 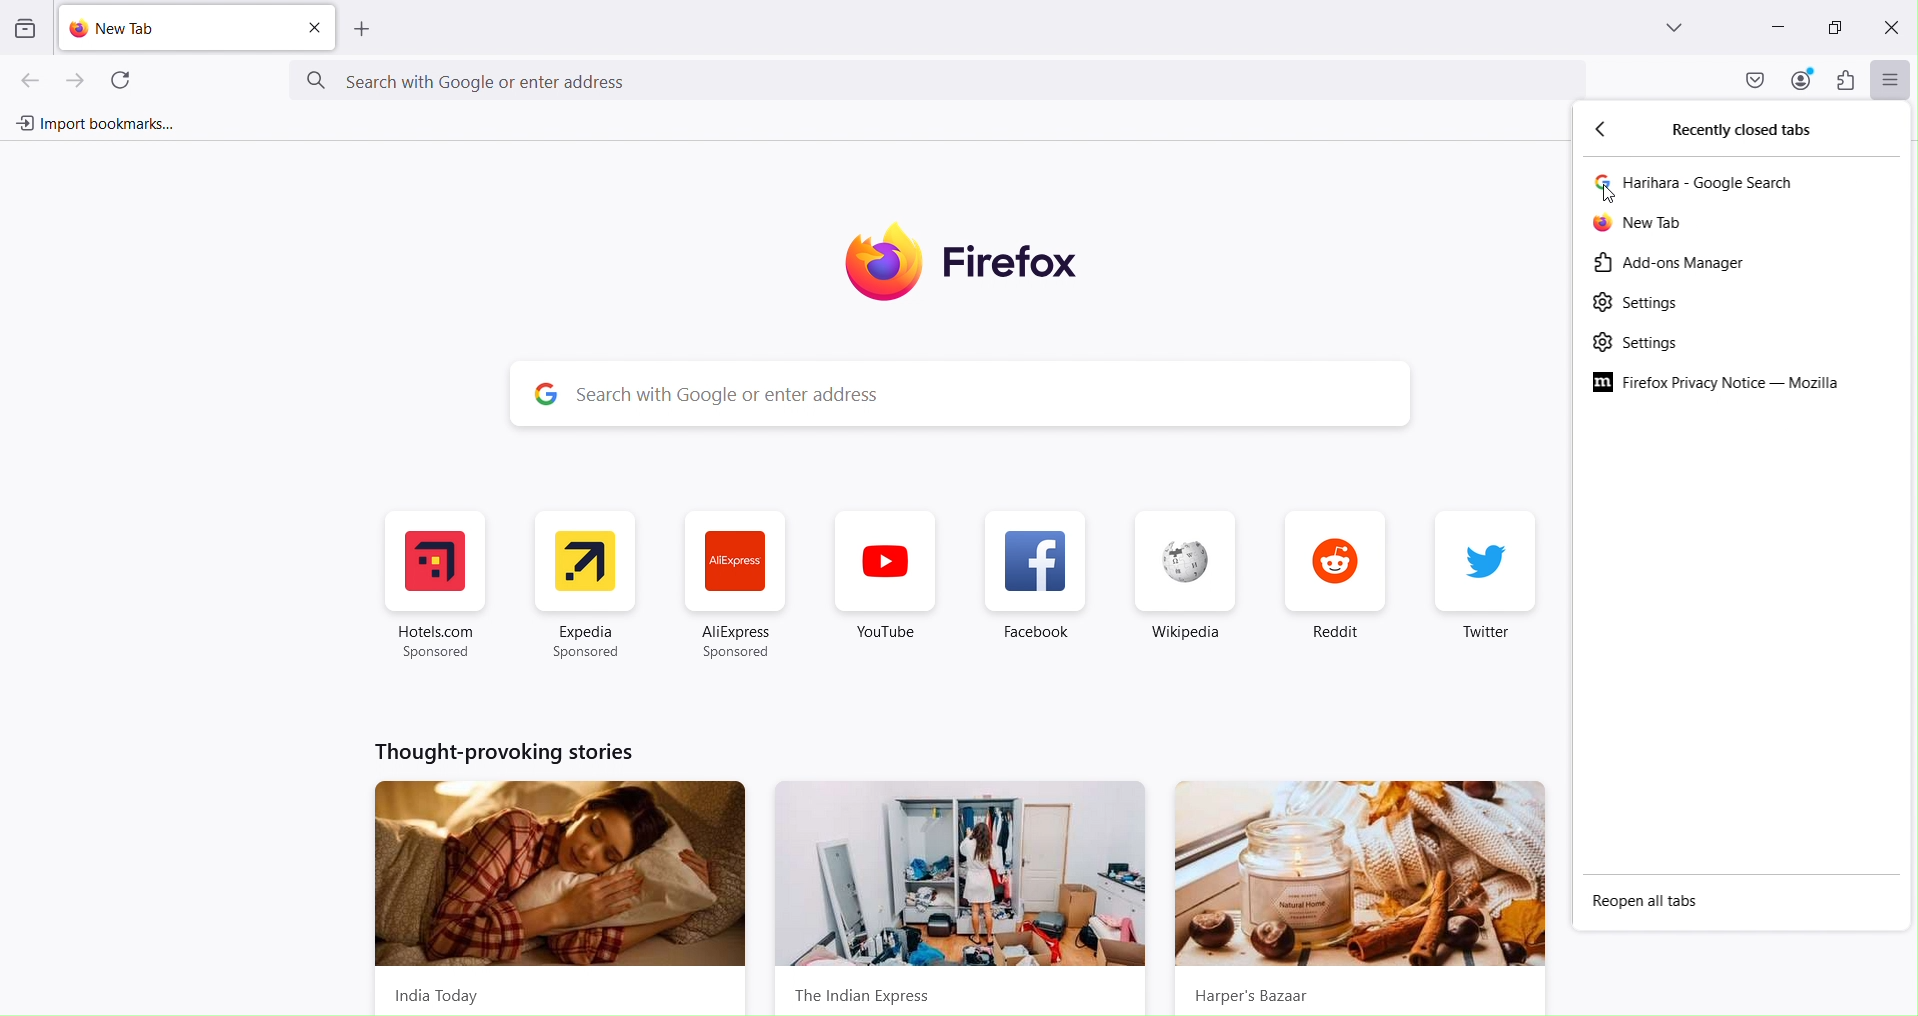 I want to click on Settings, so click(x=1635, y=304).